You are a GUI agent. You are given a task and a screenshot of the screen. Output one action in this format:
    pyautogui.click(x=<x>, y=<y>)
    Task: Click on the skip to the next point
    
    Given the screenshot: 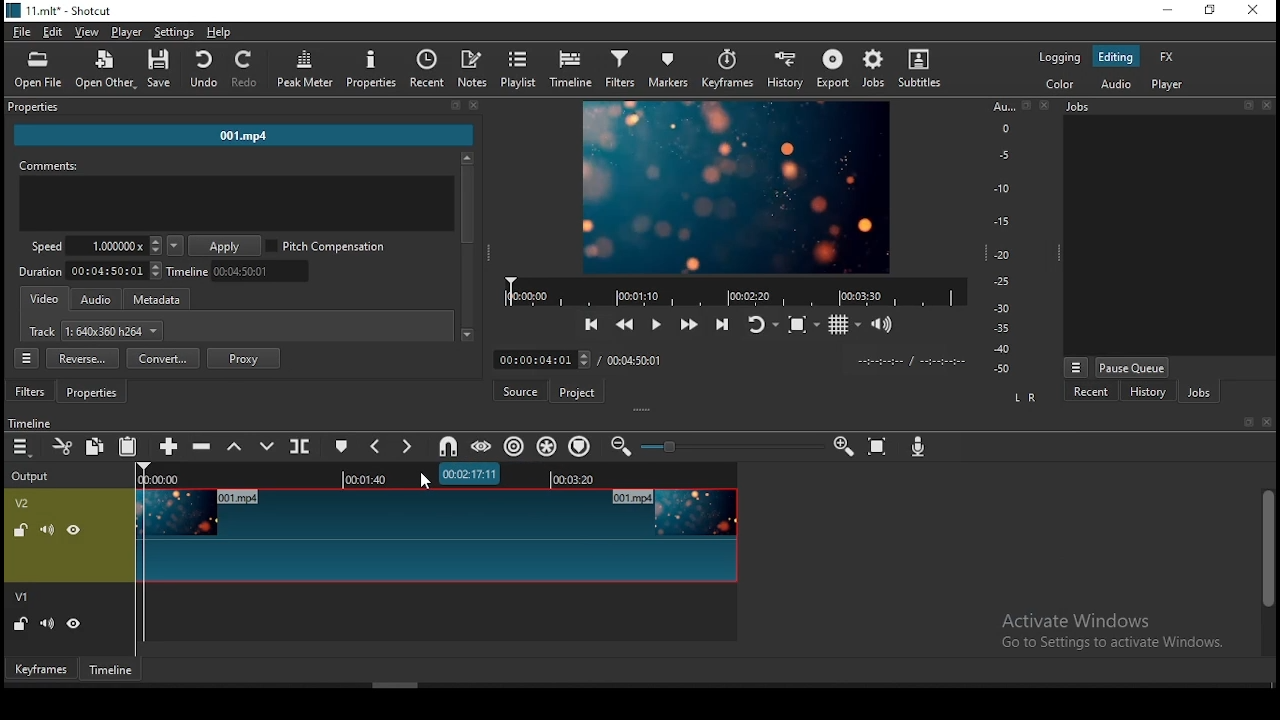 What is the action you would take?
    pyautogui.click(x=726, y=323)
    